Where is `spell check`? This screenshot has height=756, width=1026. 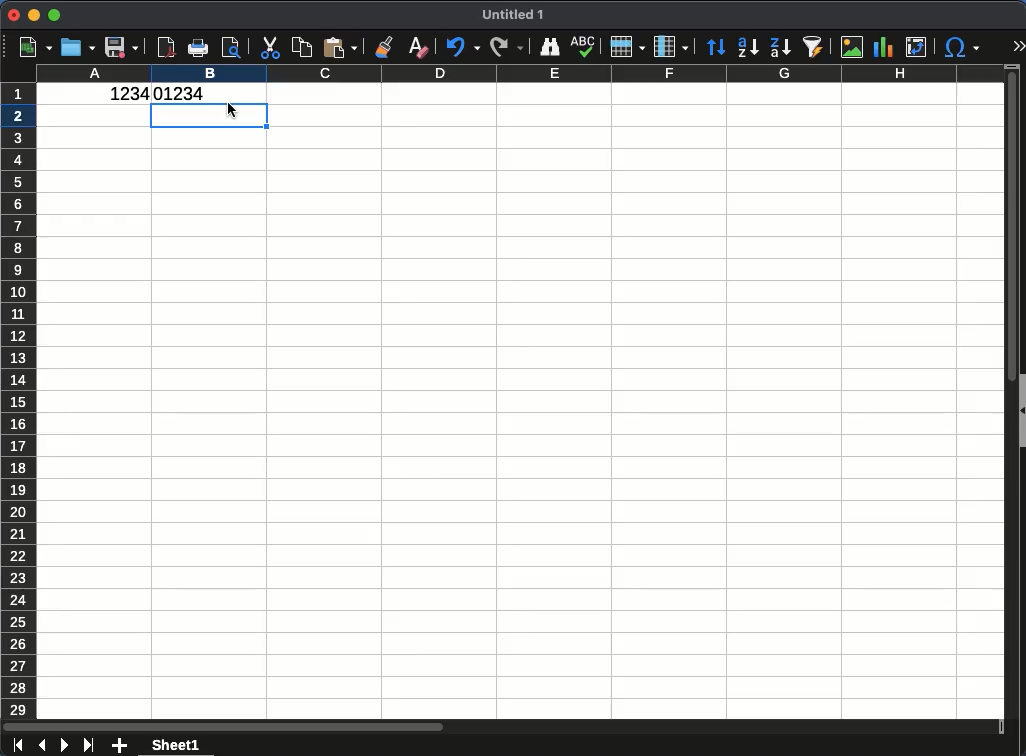
spell check is located at coordinates (584, 47).